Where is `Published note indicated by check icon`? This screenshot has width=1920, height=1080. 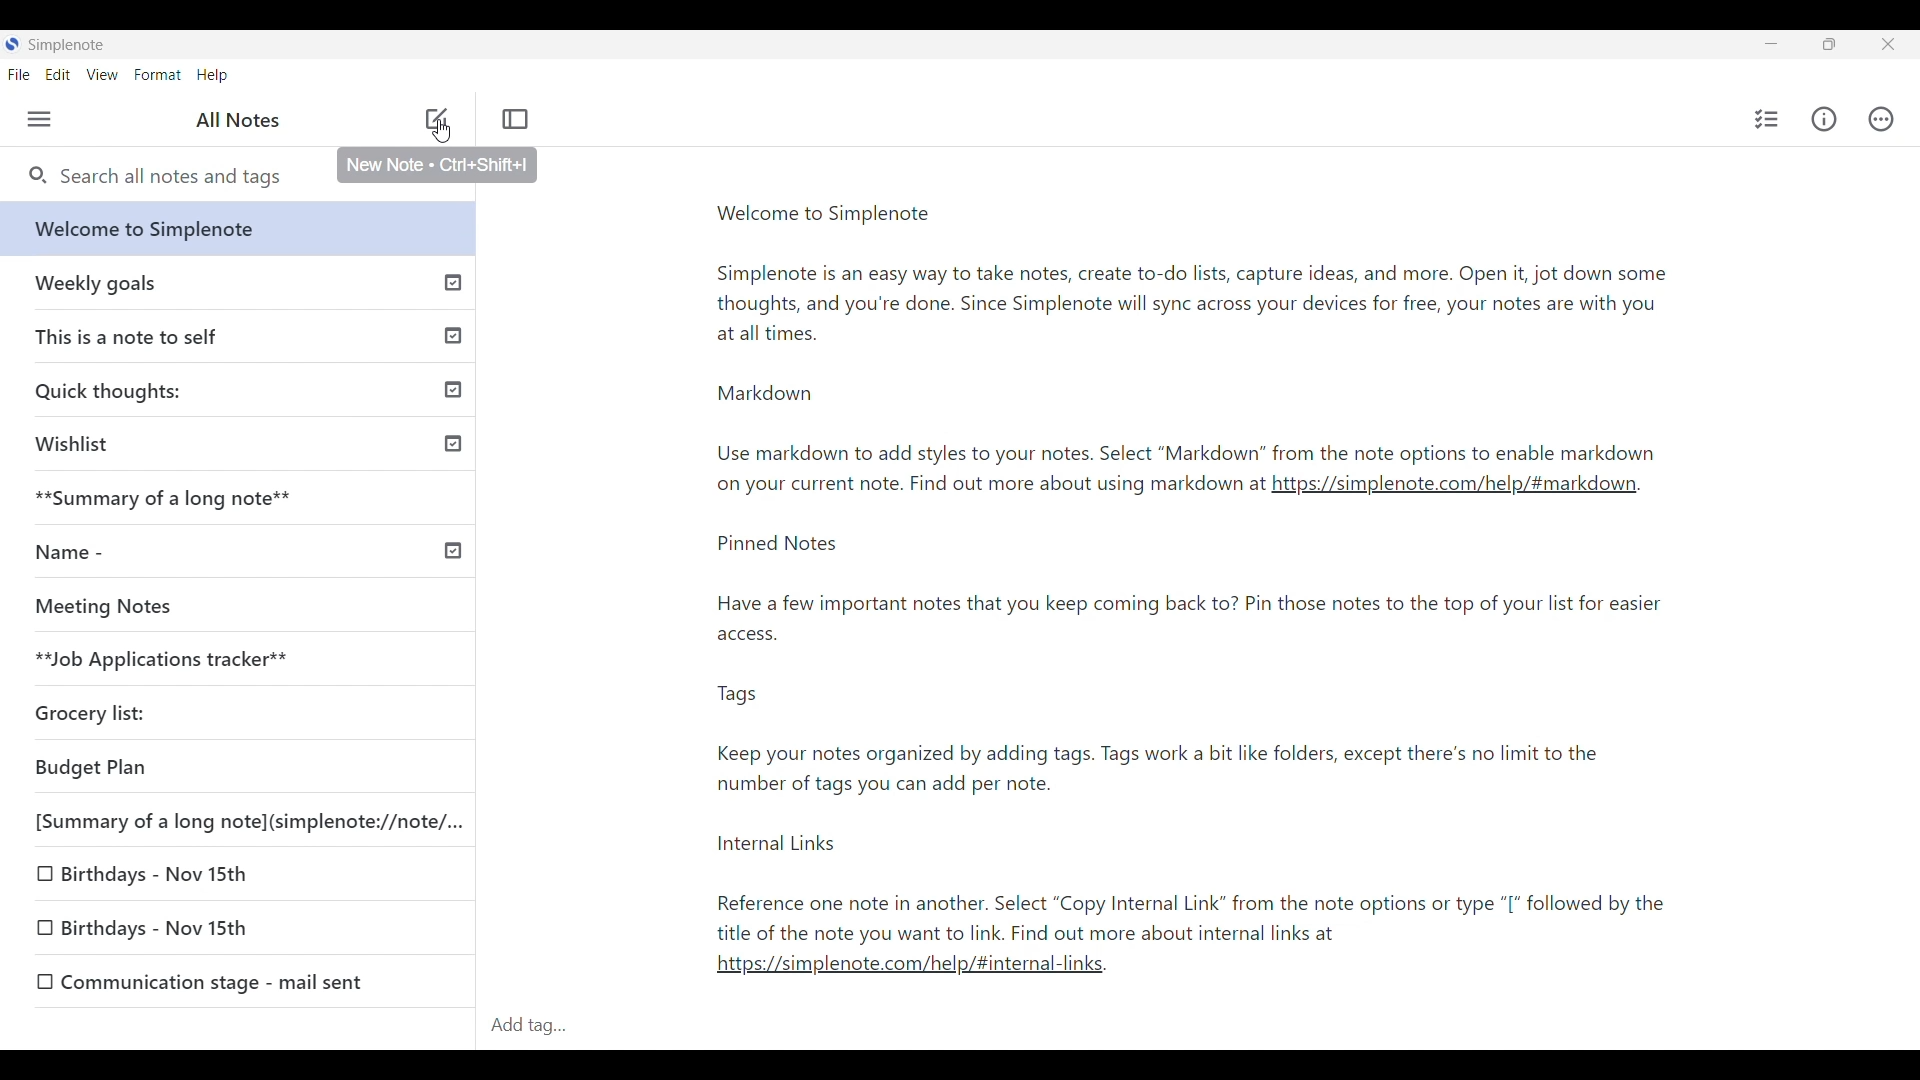
Published note indicated by check icon is located at coordinates (244, 386).